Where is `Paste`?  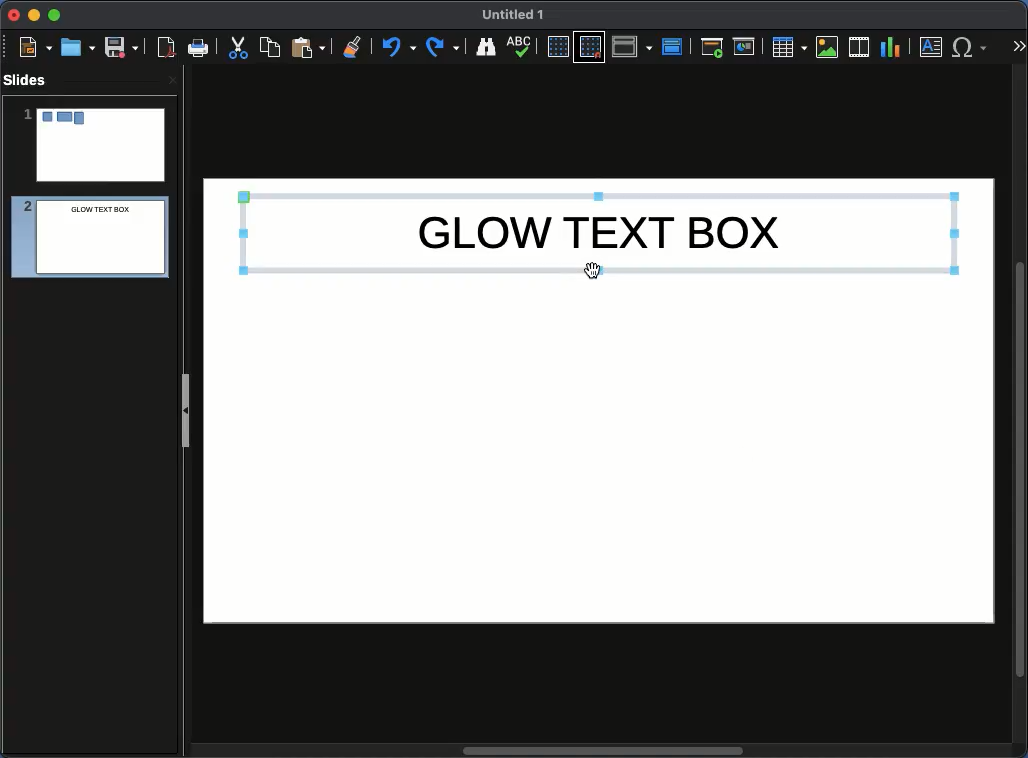
Paste is located at coordinates (308, 46).